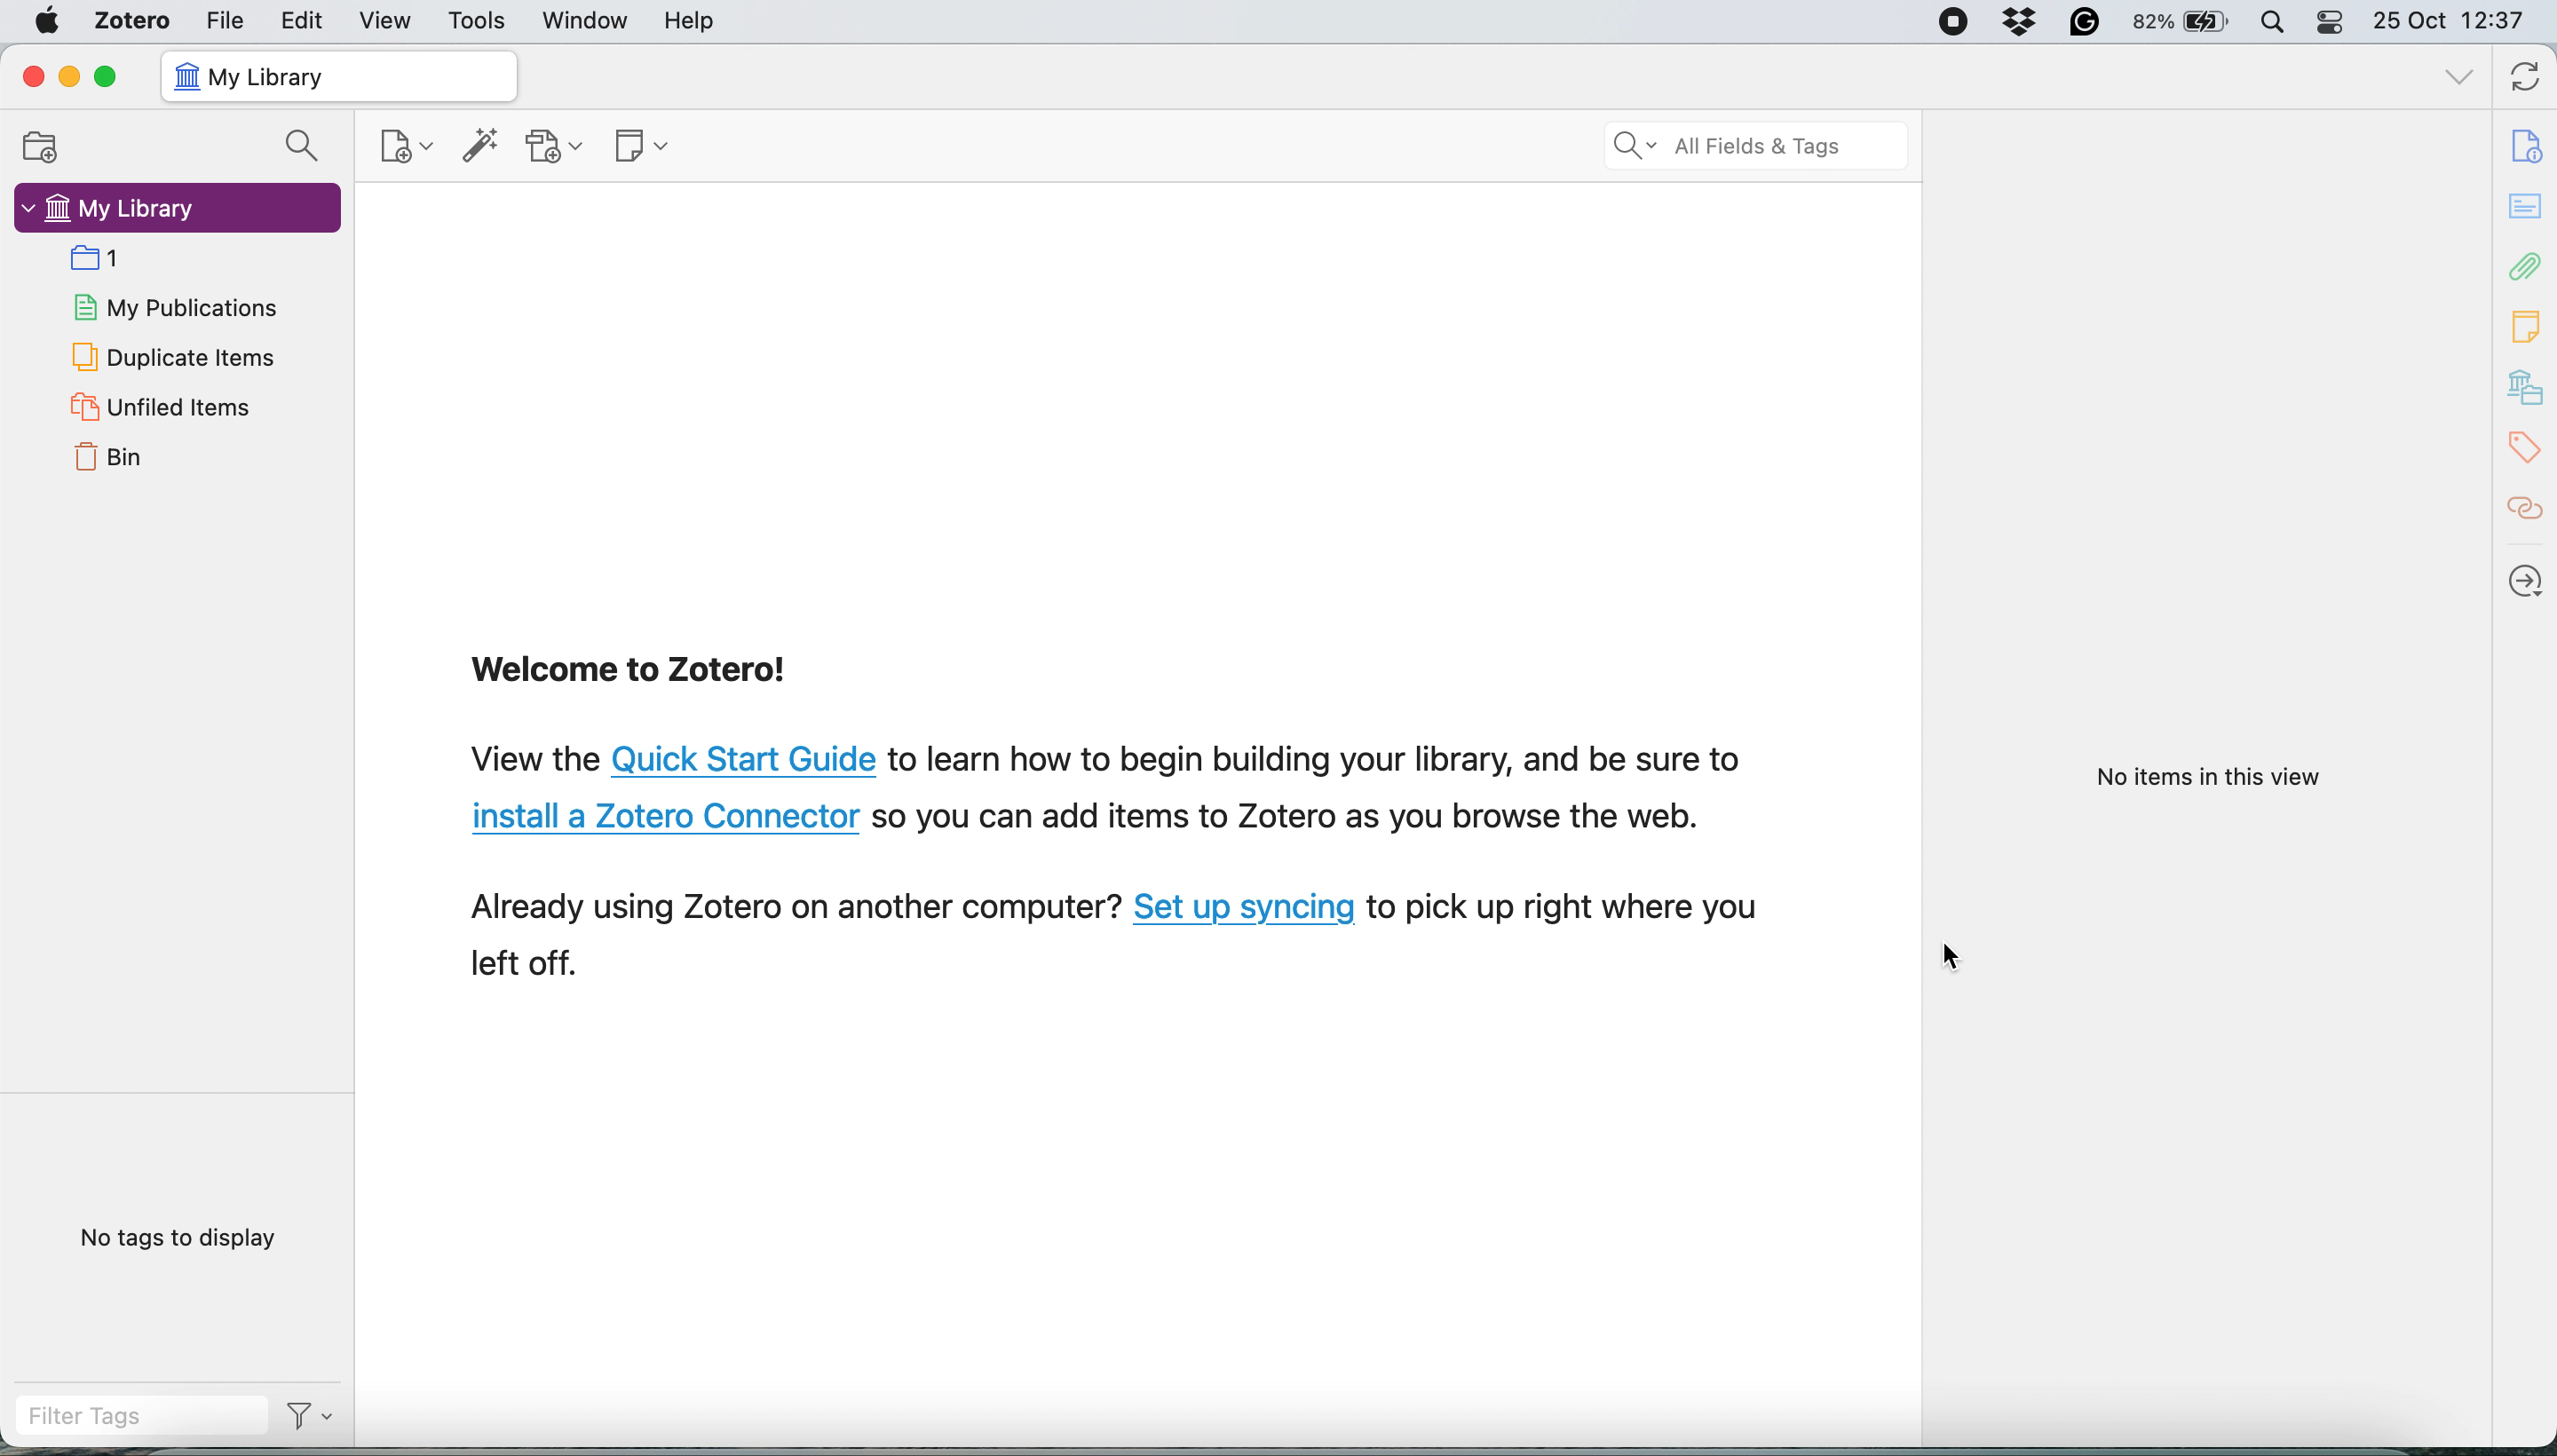 The width and height of the screenshot is (2557, 1456). Describe the element at coordinates (2528, 270) in the screenshot. I see `attachements` at that location.